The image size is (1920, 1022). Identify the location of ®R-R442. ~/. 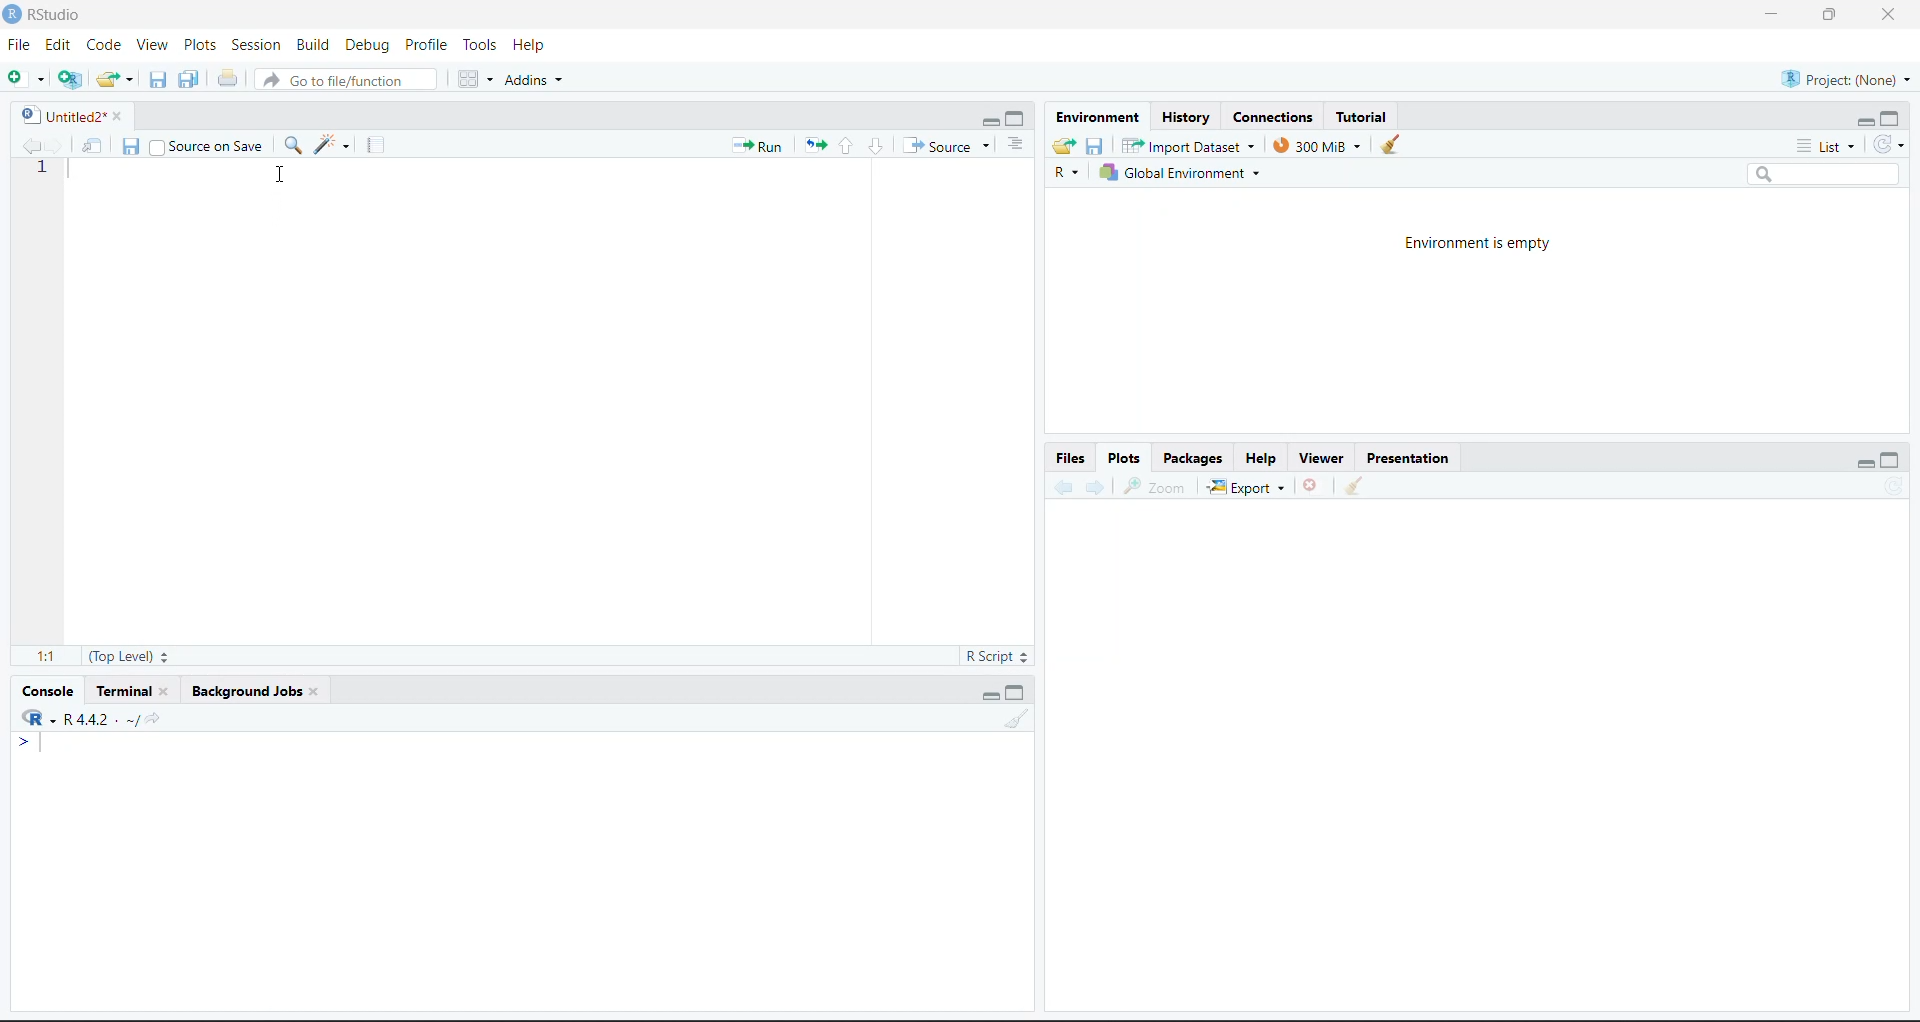
(87, 719).